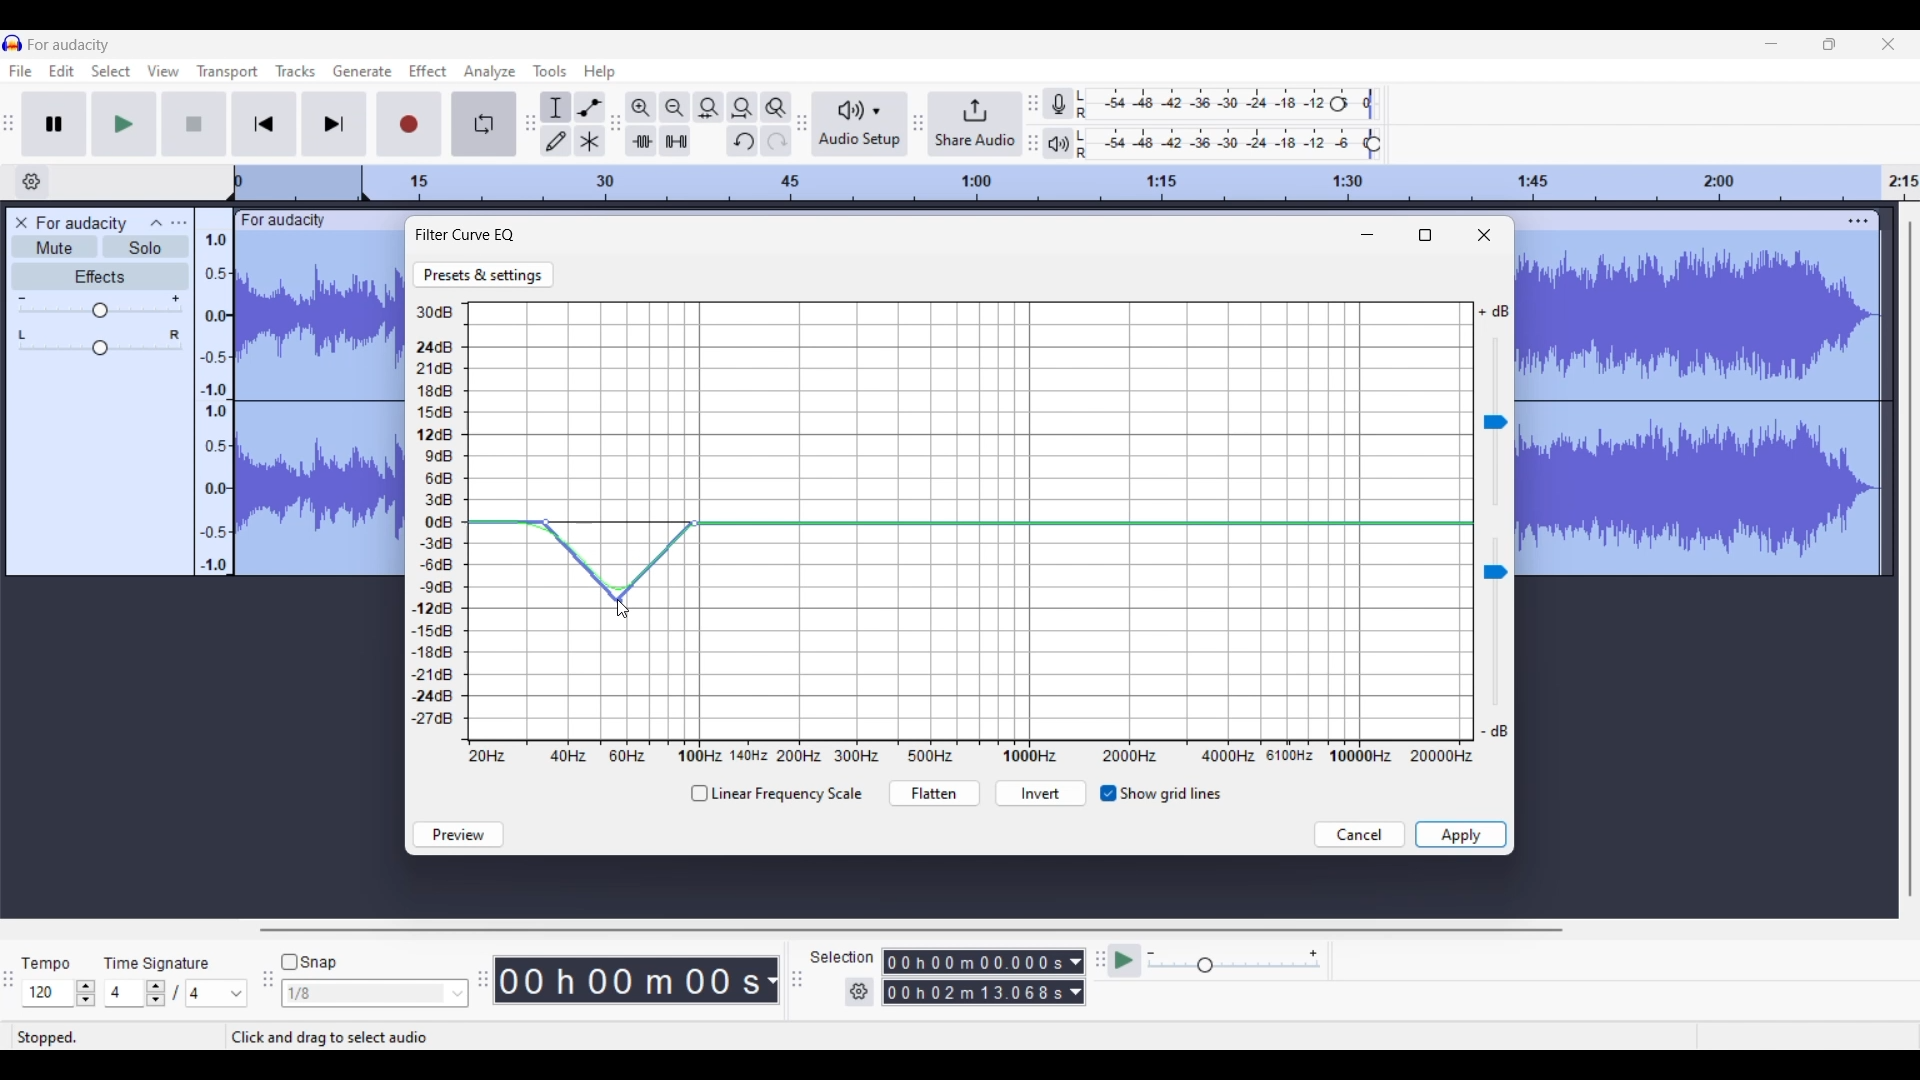 The image size is (1920, 1080). Describe the element at coordinates (549, 71) in the screenshot. I see `Tools menu` at that location.